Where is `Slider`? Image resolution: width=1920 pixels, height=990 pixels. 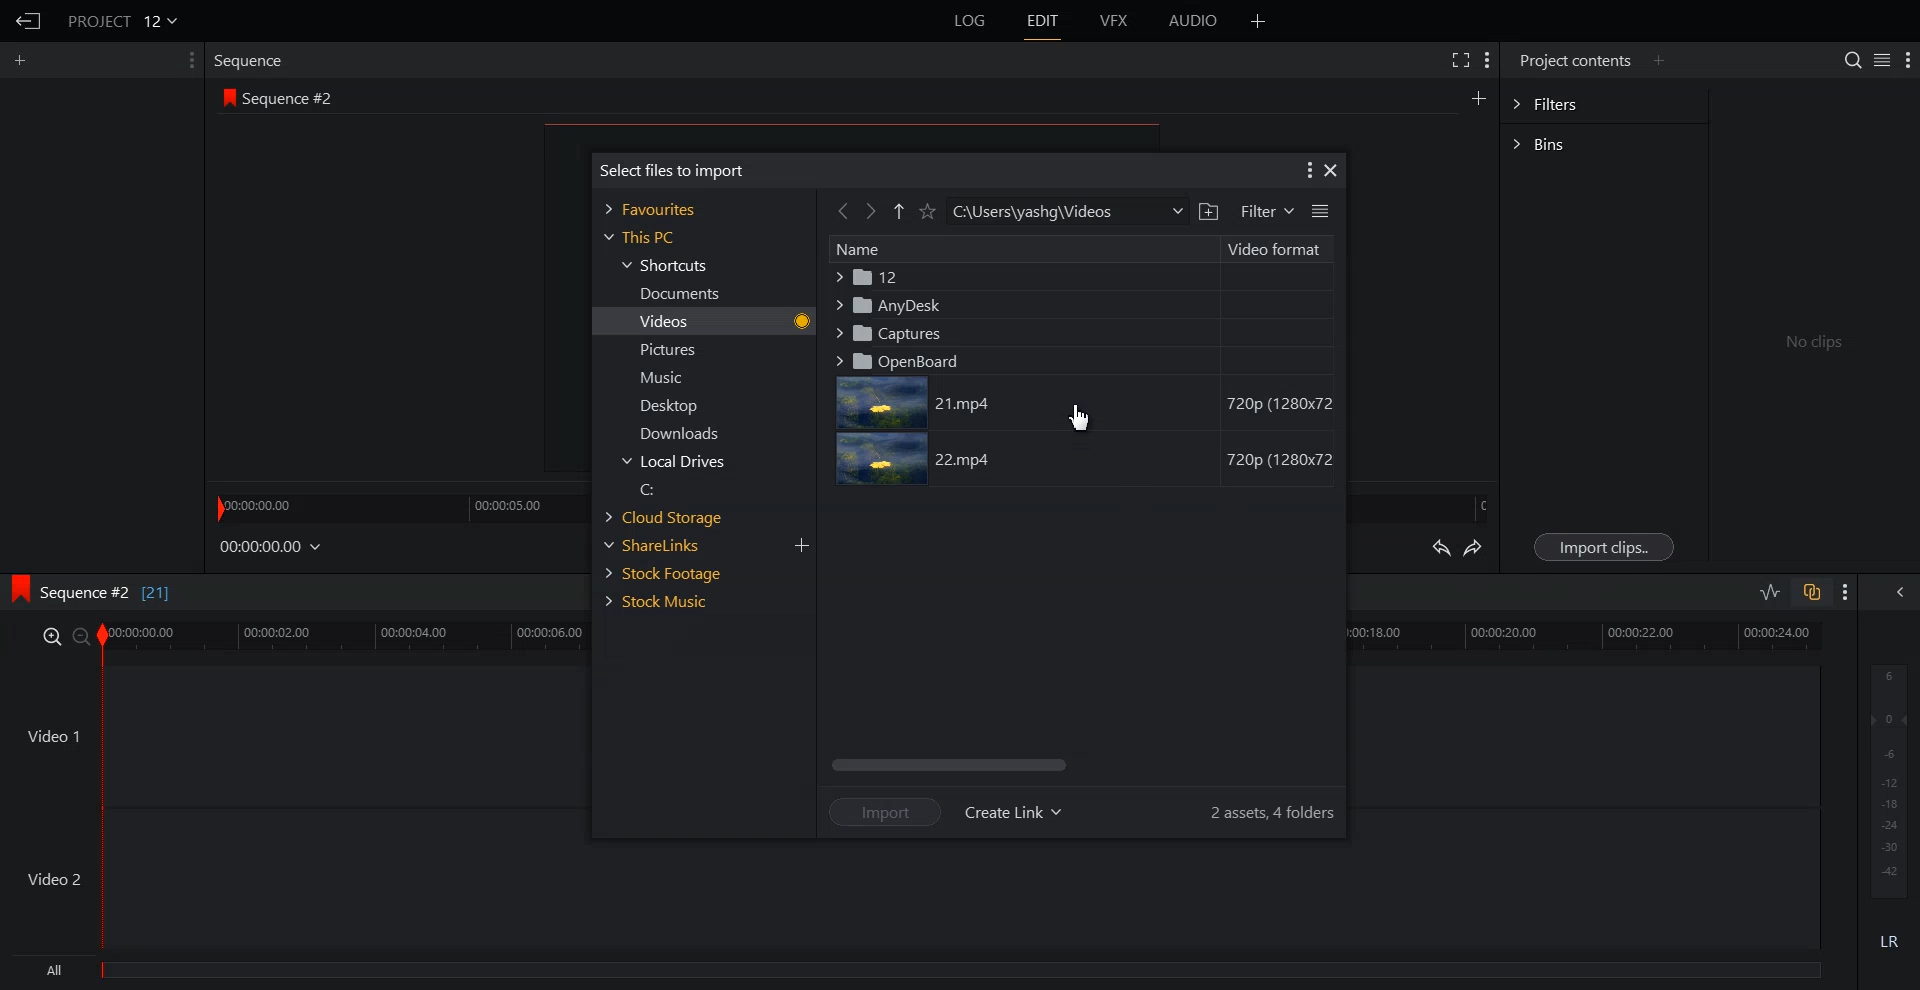 Slider is located at coordinates (396, 506).